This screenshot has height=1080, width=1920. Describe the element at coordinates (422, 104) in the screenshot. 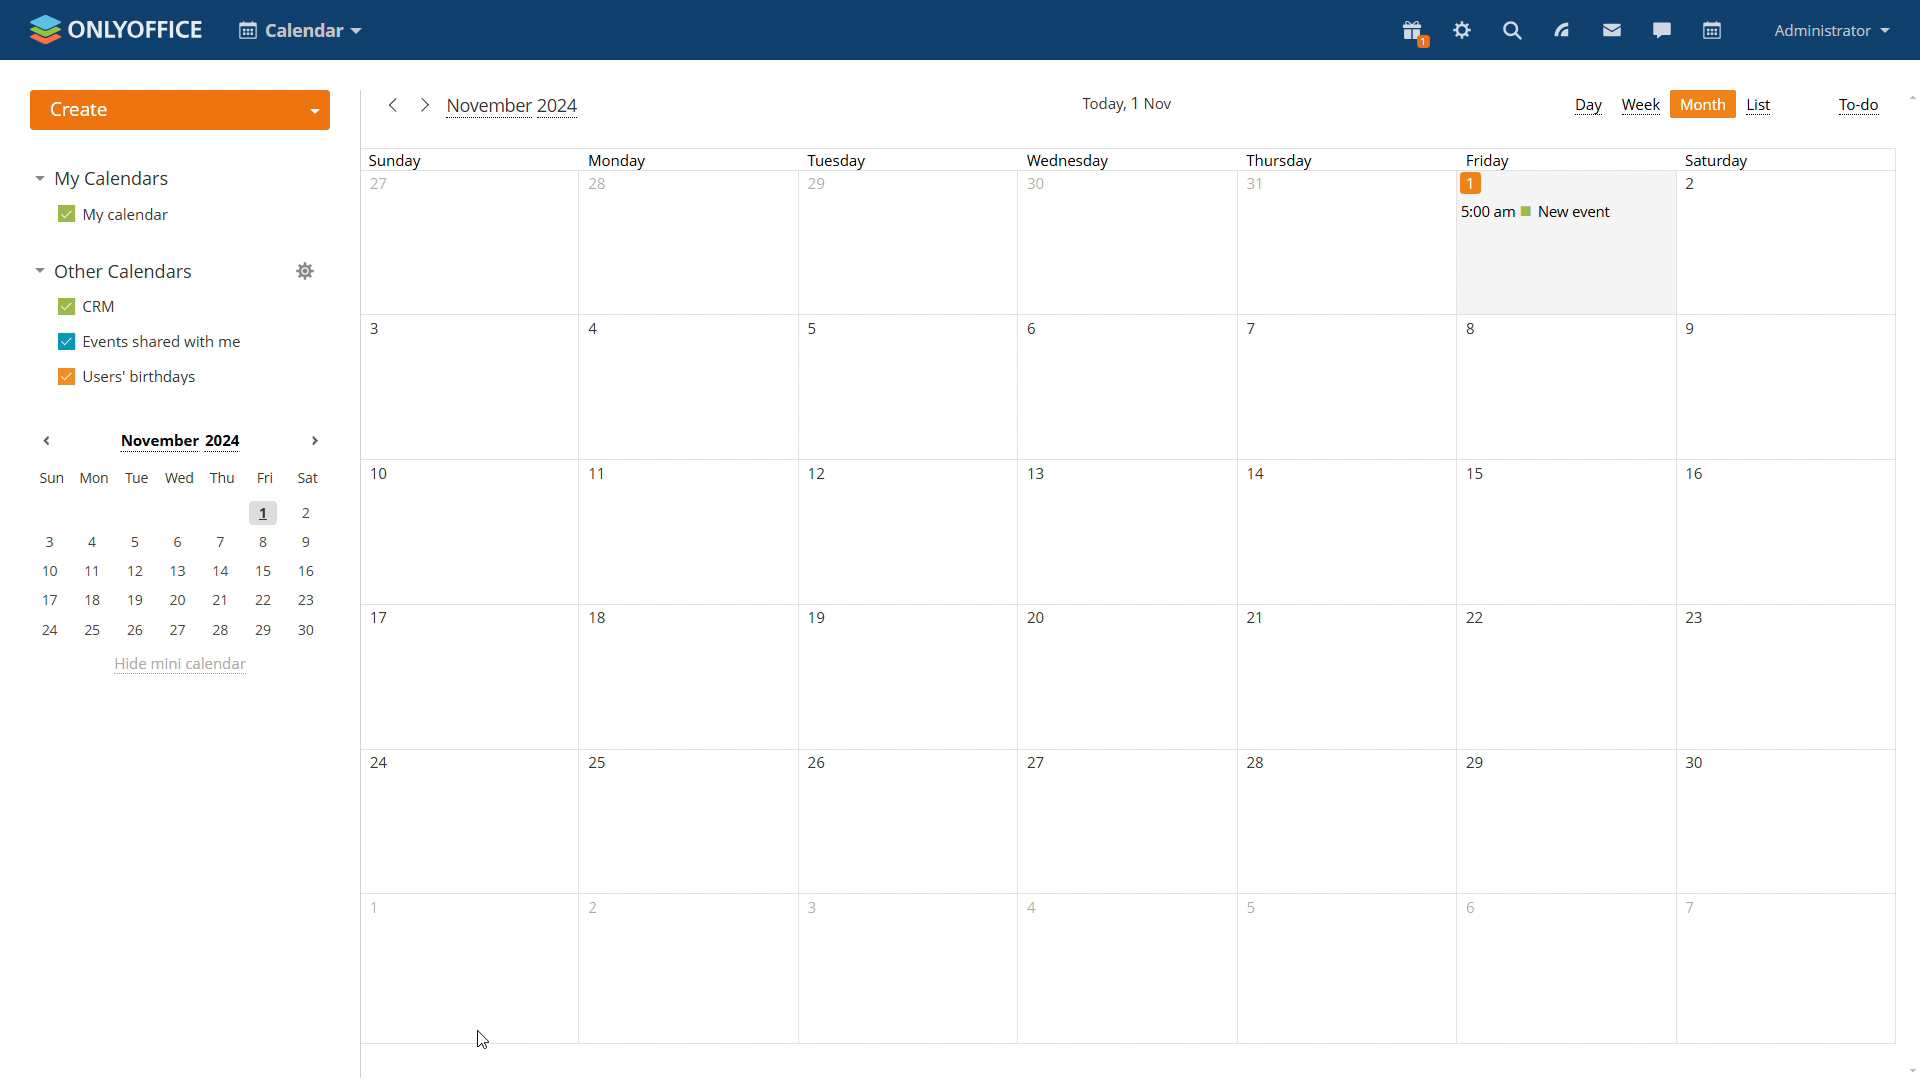

I see `go to next month` at that location.